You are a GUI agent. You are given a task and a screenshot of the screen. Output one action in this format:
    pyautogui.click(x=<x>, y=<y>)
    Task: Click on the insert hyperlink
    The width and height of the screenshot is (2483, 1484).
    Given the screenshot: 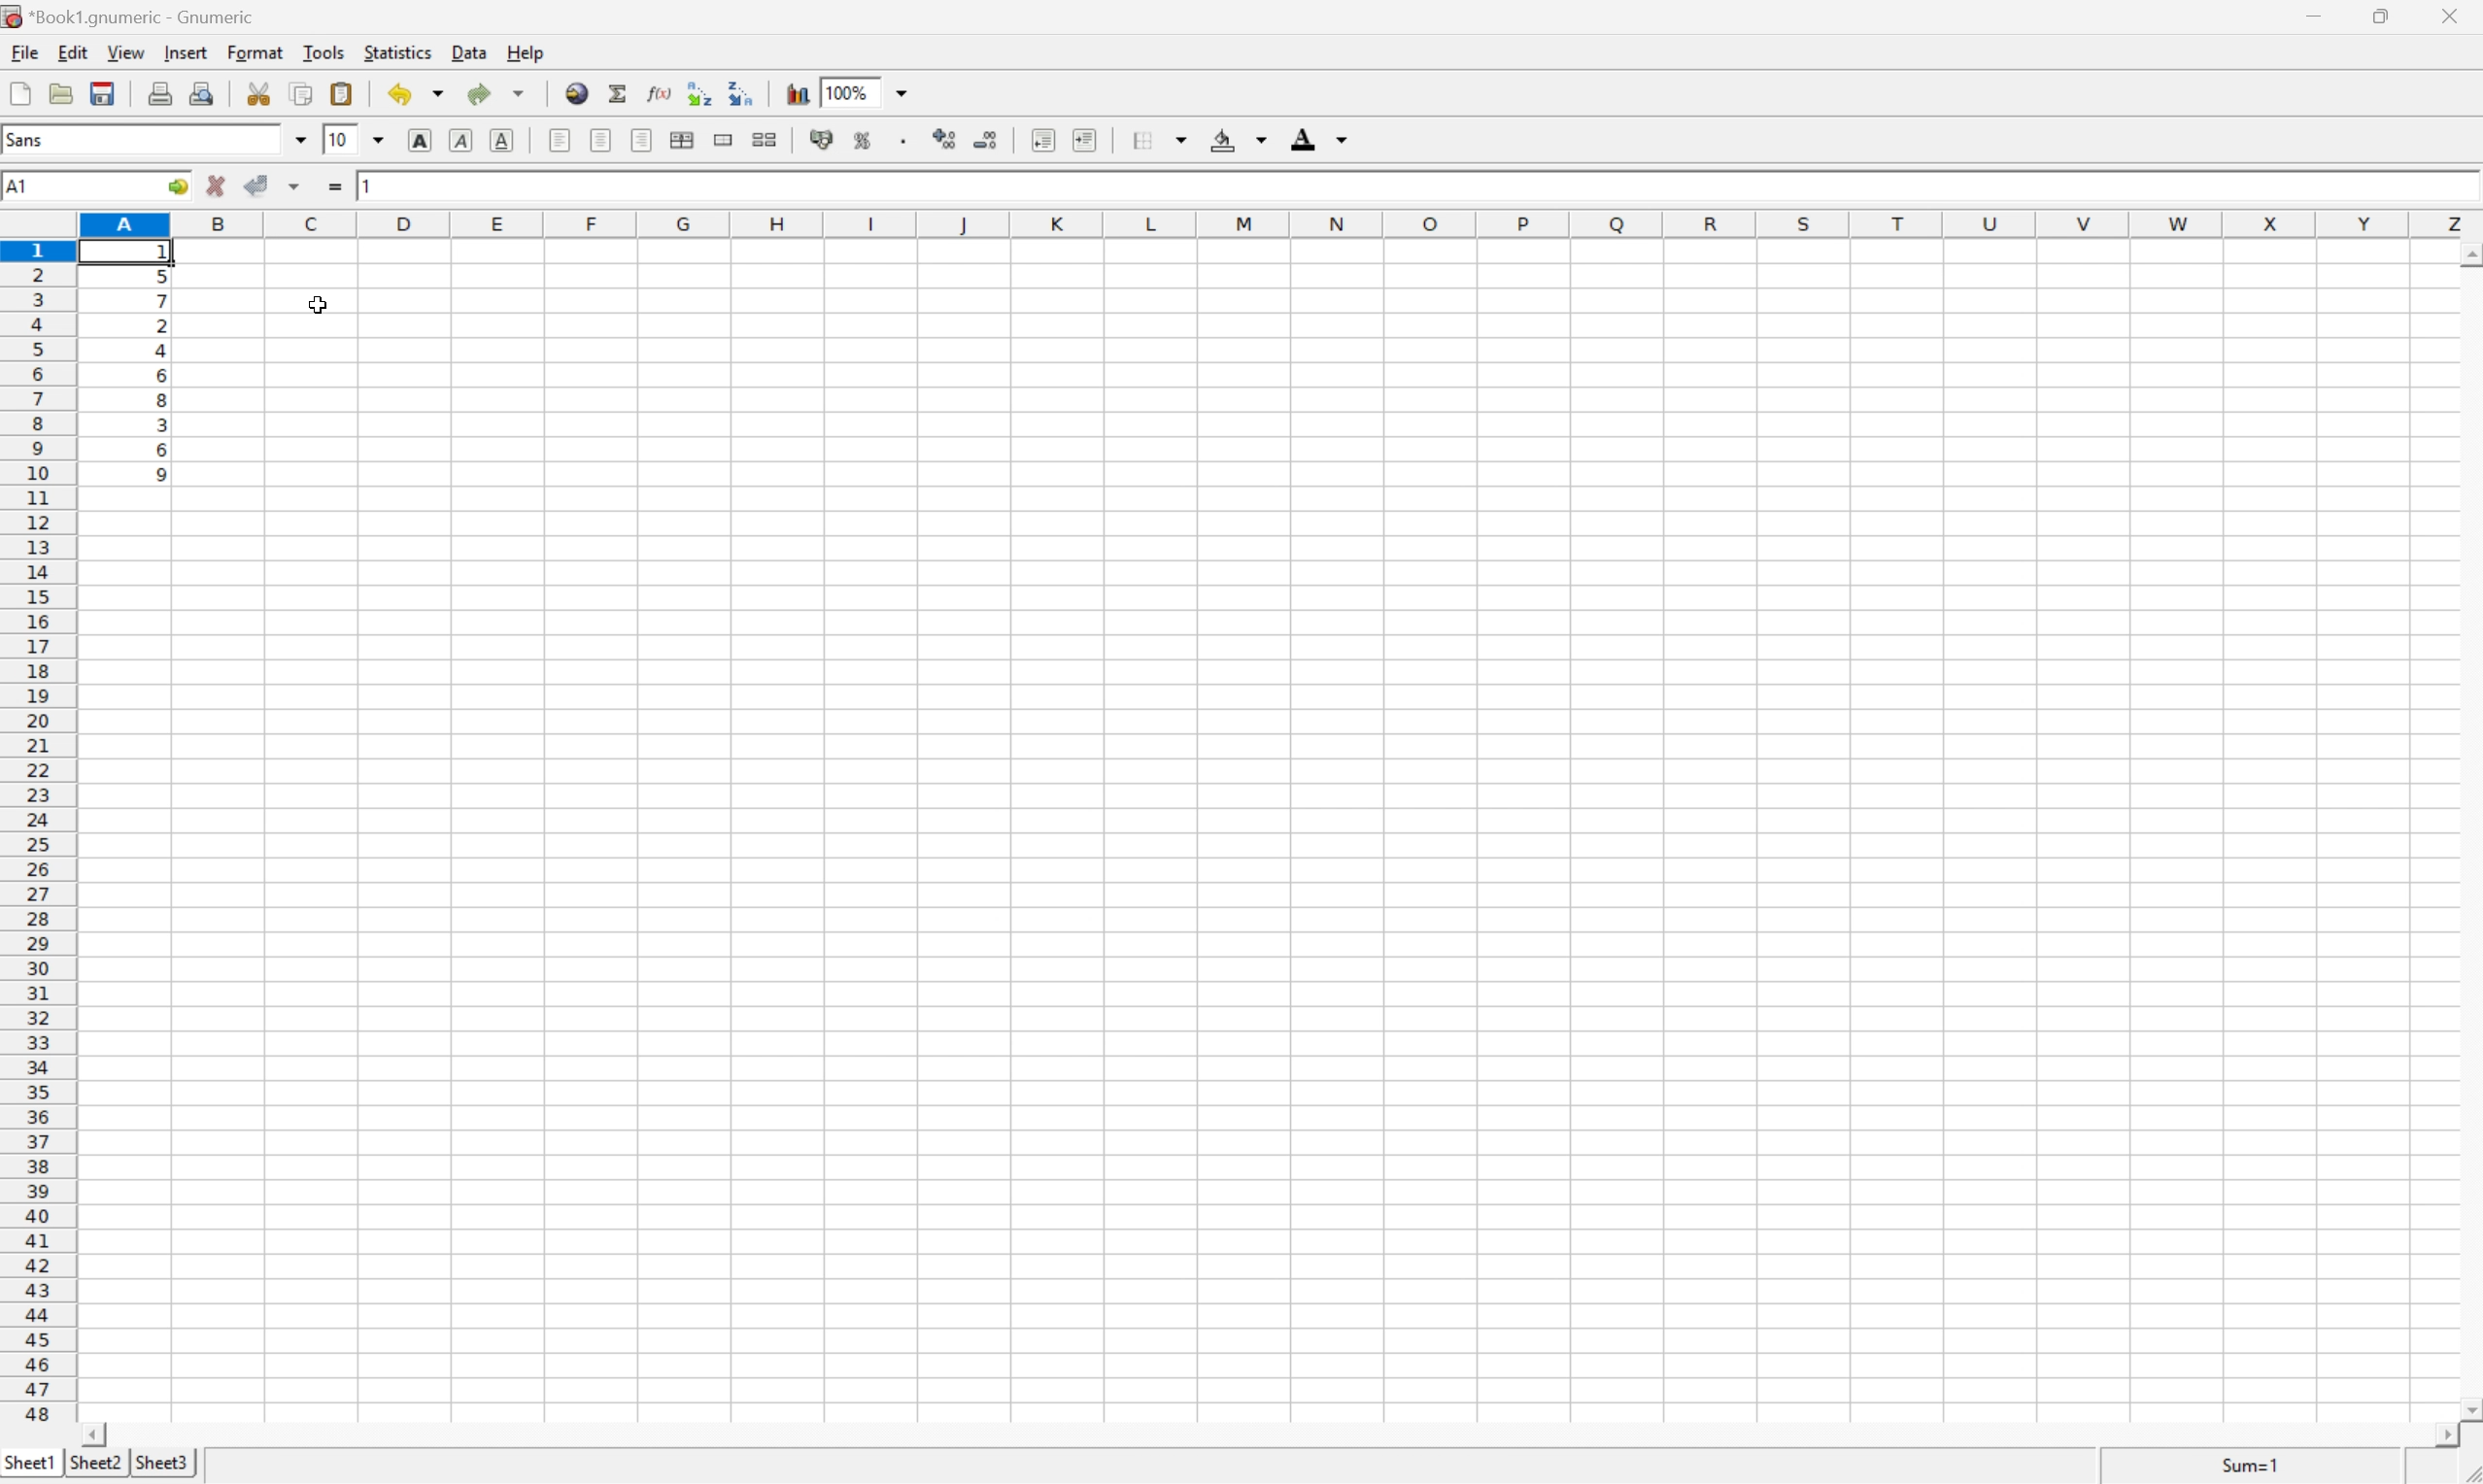 What is the action you would take?
    pyautogui.click(x=573, y=92)
    